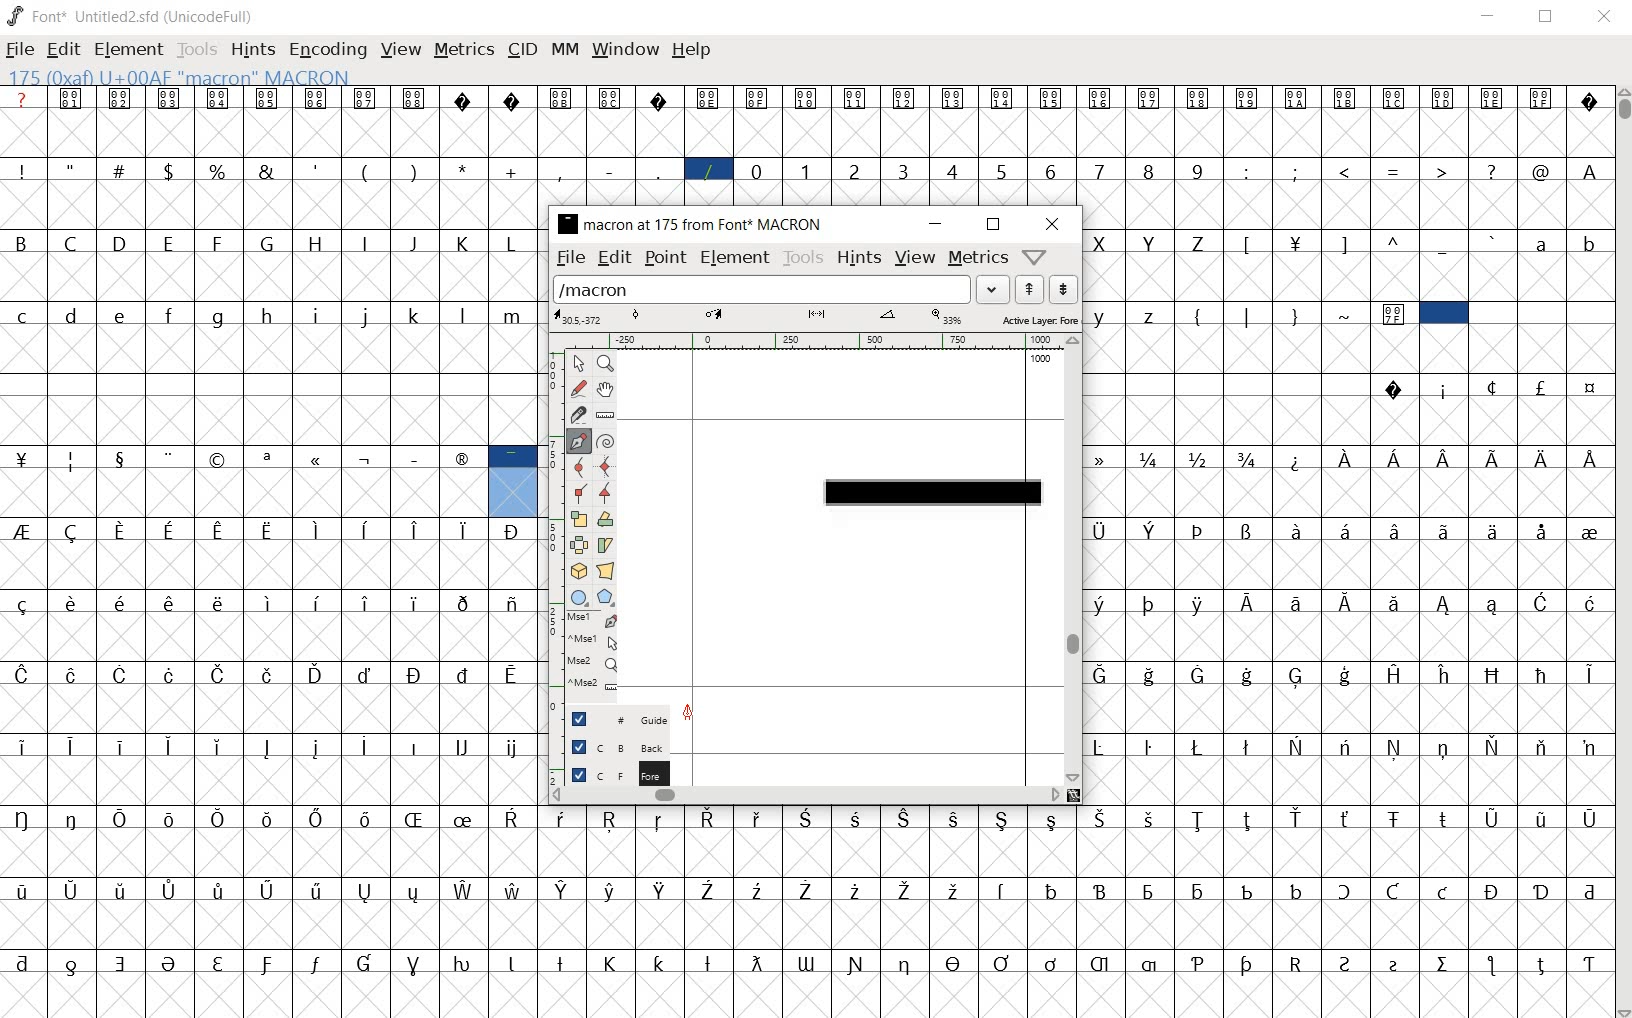 This screenshot has height=1018, width=1632. What do you see at coordinates (755, 962) in the screenshot?
I see `Symbol` at bounding box center [755, 962].